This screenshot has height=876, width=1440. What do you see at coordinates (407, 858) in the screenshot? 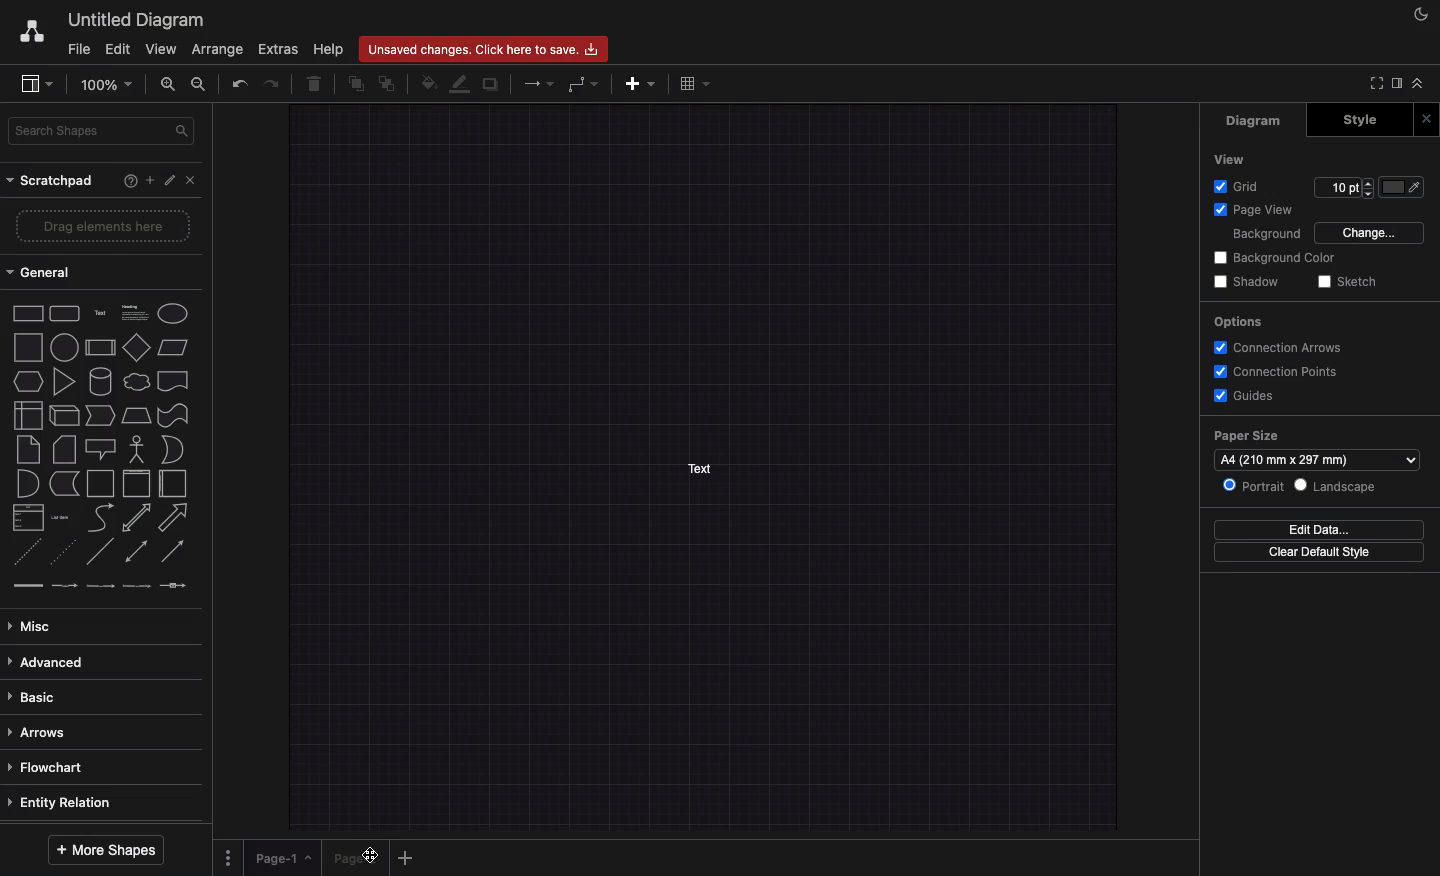
I see `Add page` at bounding box center [407, 858].